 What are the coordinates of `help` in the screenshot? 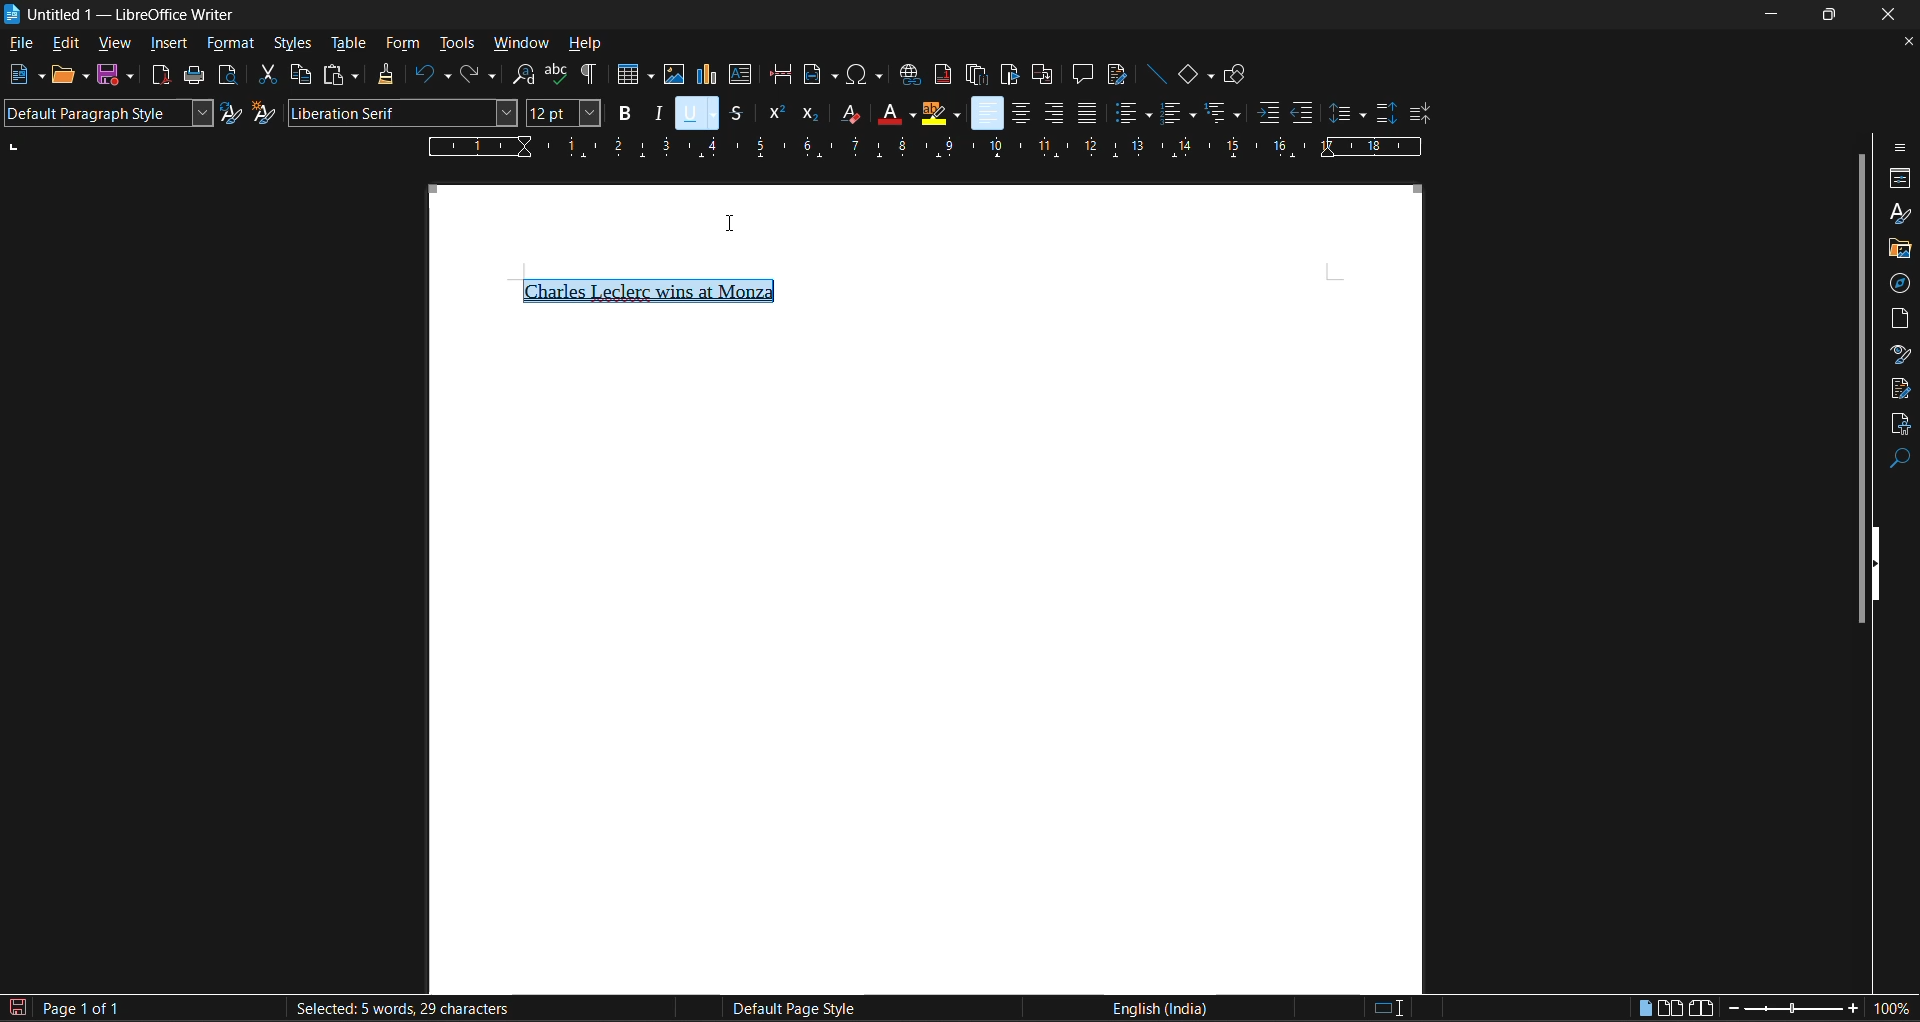 It's located at (585, 45).